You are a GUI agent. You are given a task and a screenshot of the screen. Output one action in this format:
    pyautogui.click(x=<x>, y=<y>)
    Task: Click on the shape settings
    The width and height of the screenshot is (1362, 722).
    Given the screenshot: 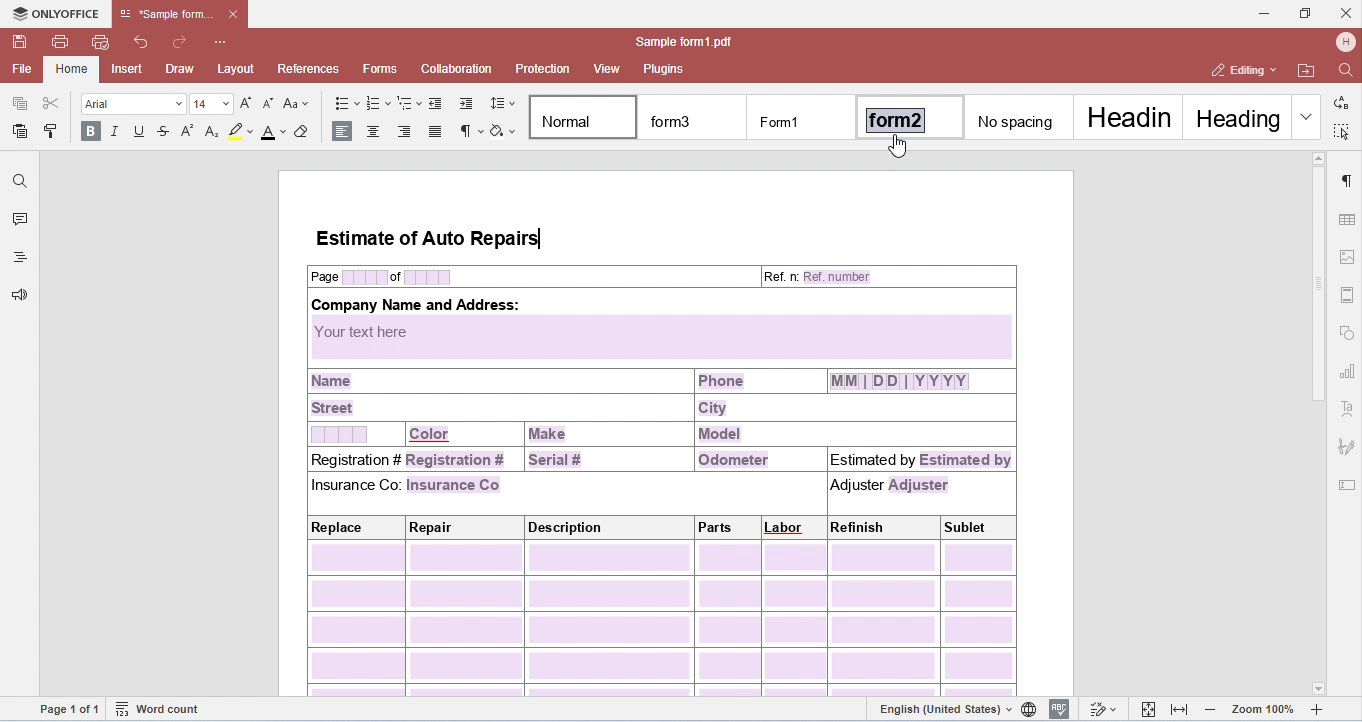 What is the action you would take?
    pyautogui.click(x=1348, y=330)
    